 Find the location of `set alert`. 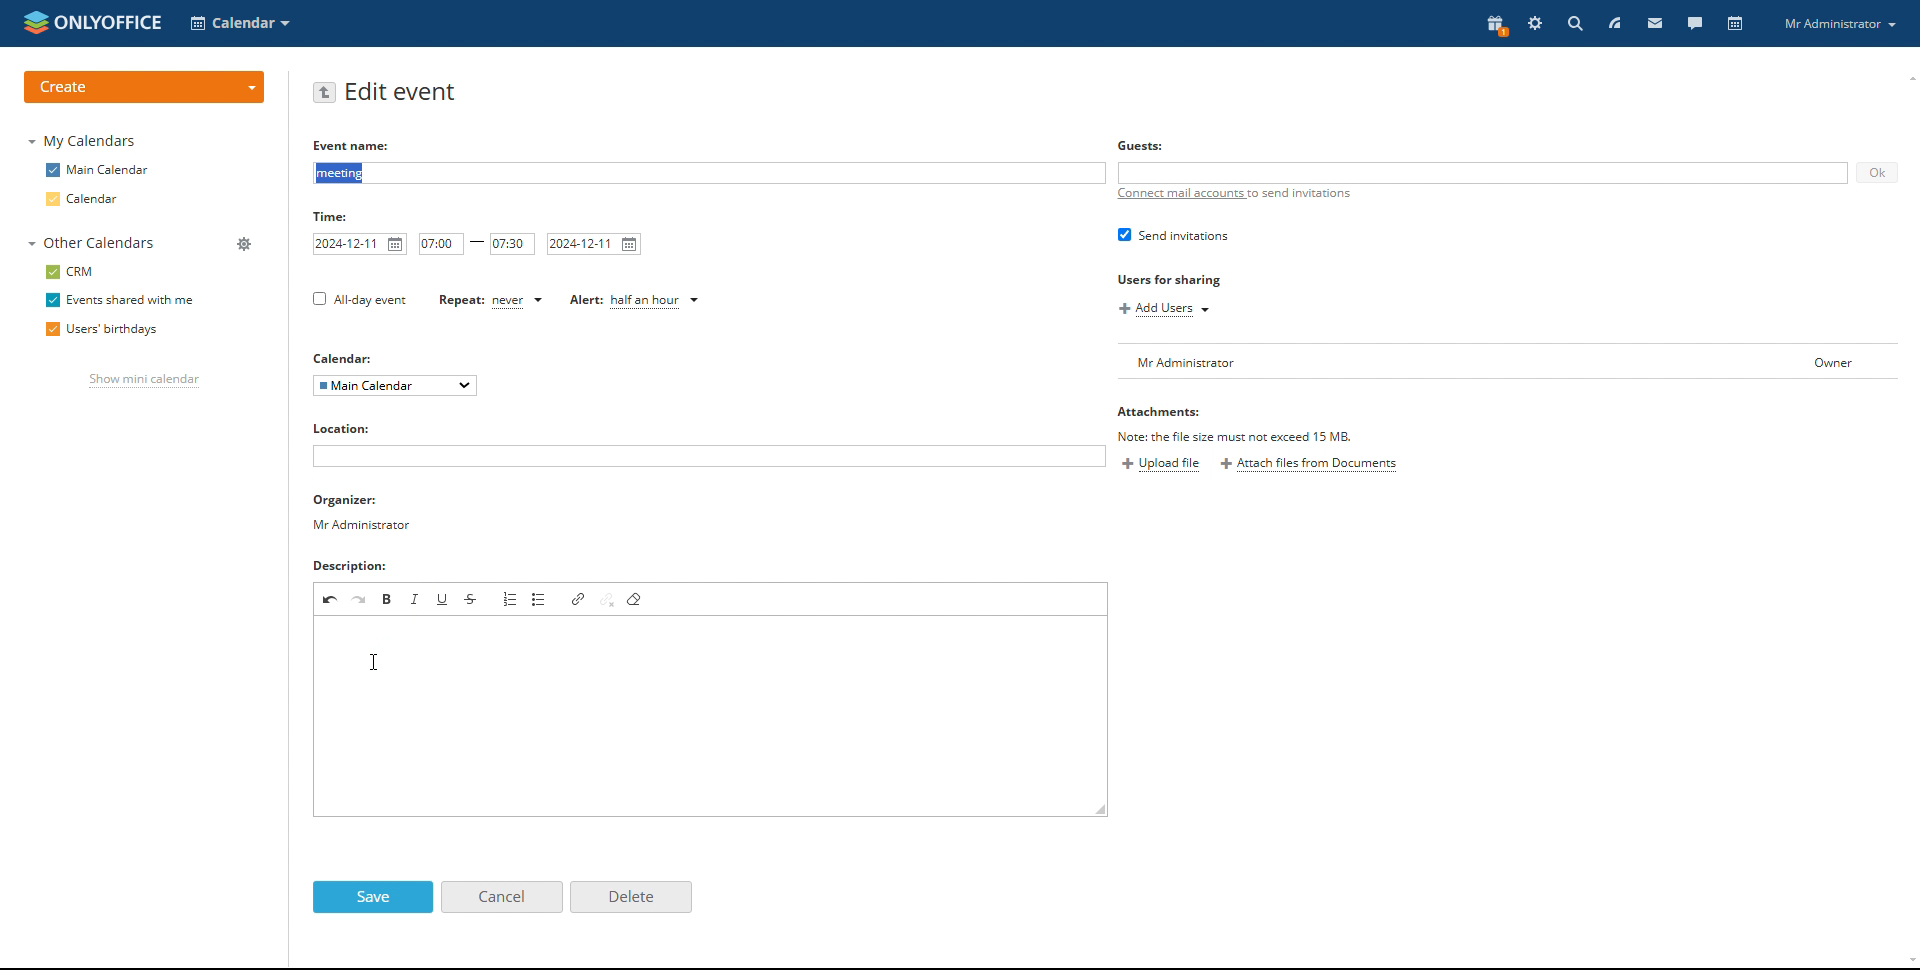

set alert is located at coordinates (658, 301).